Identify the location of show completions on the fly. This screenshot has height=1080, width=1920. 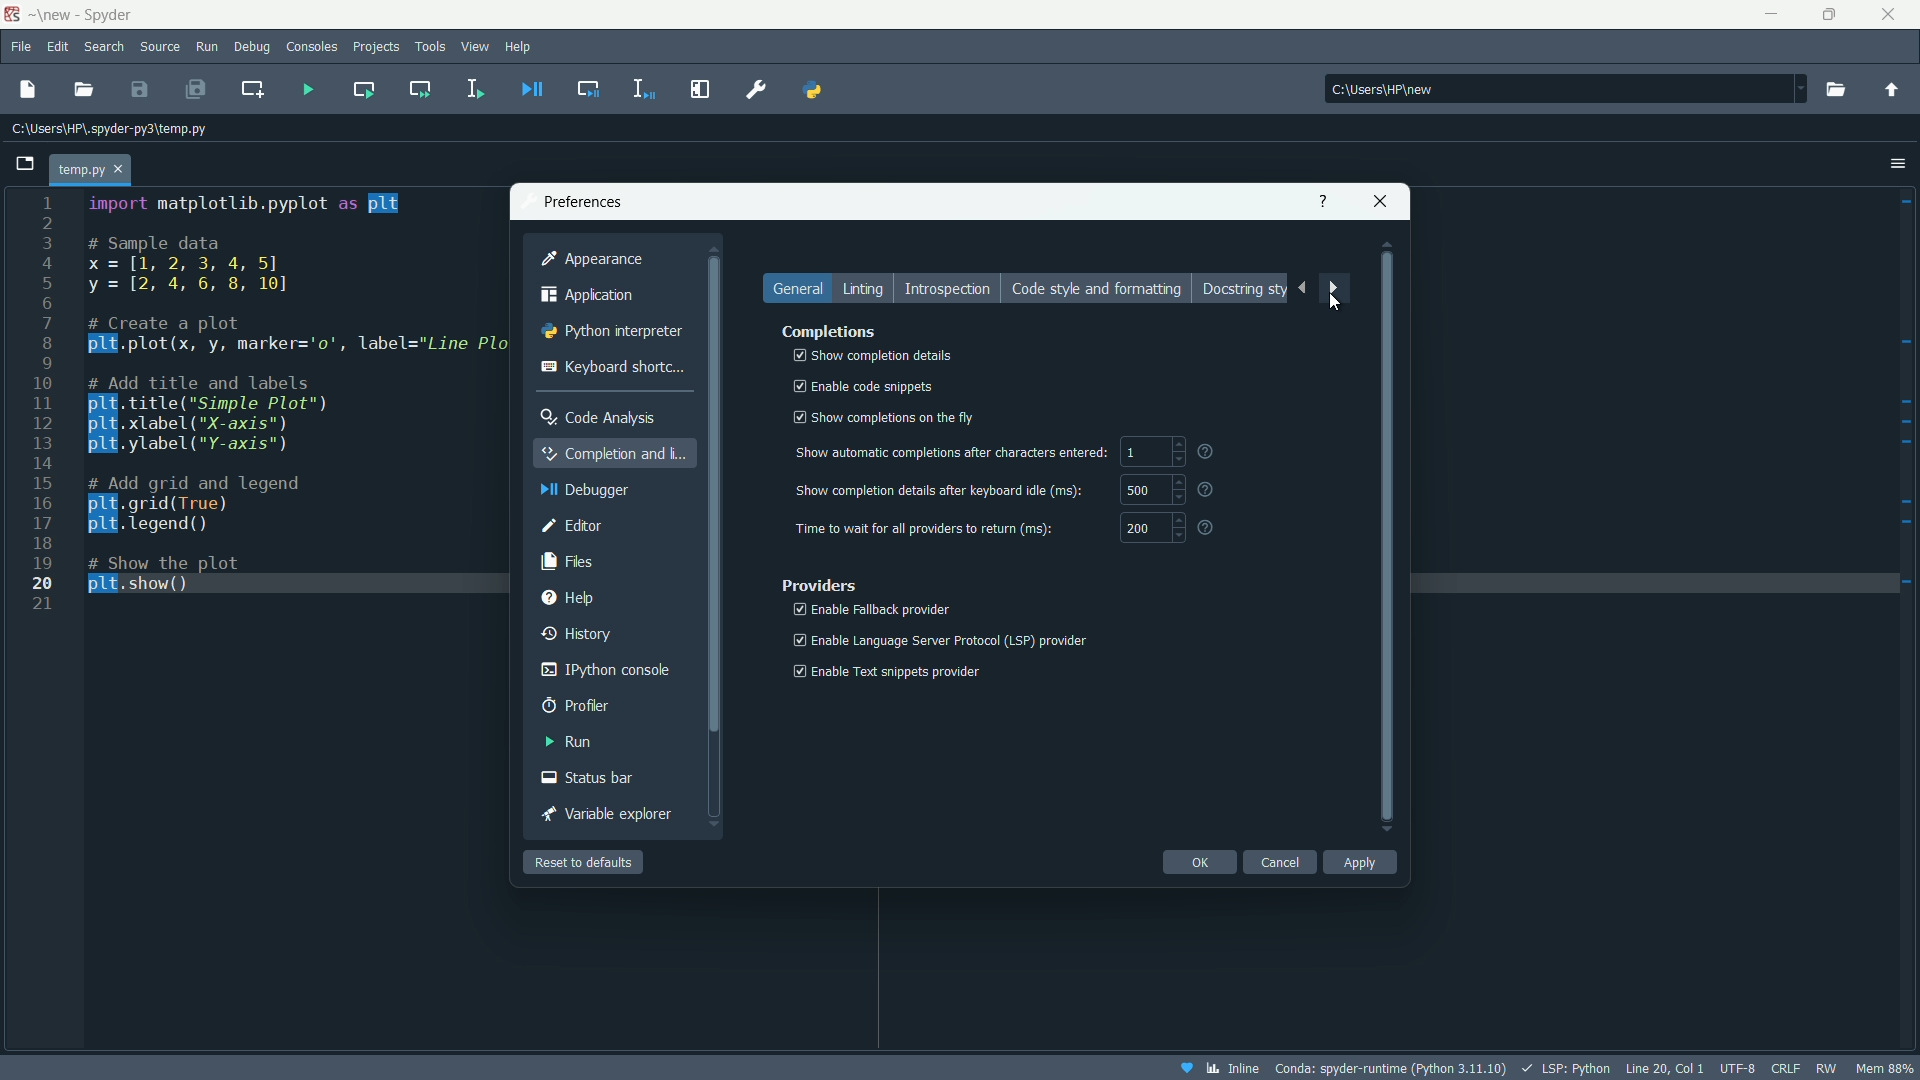
(881, 418).